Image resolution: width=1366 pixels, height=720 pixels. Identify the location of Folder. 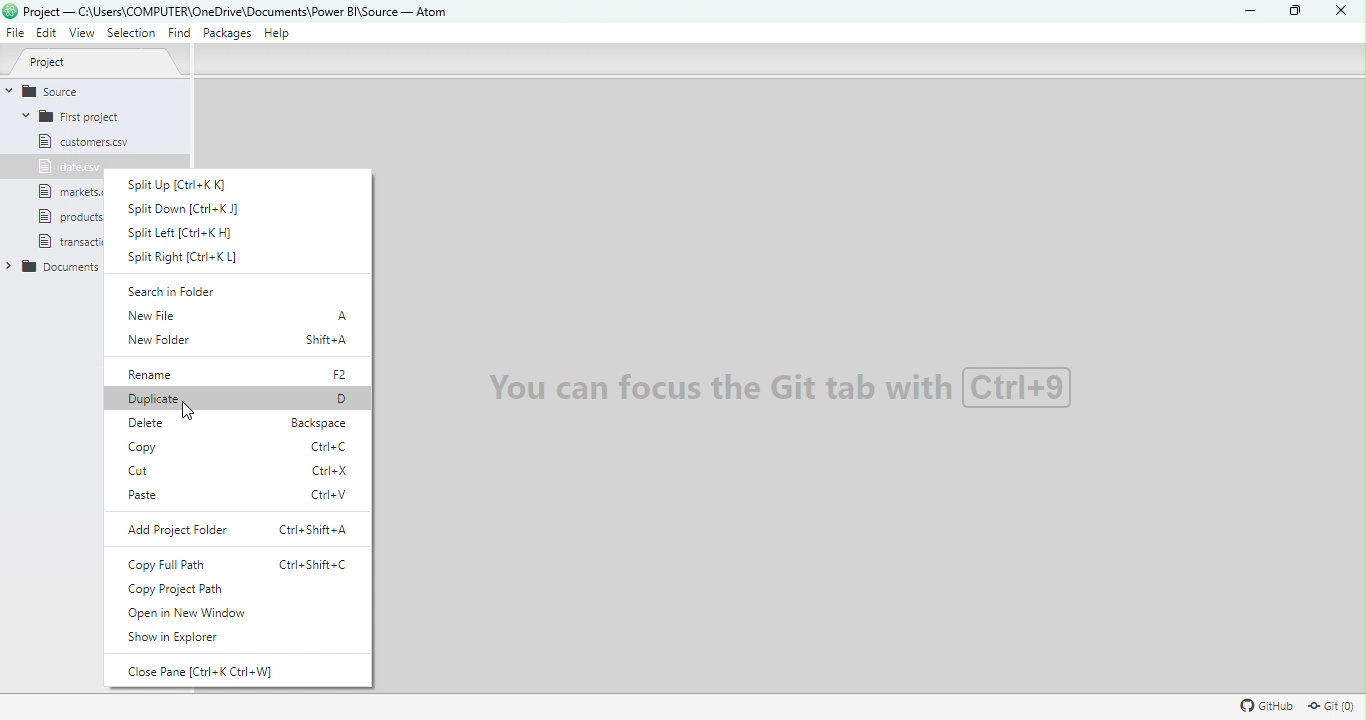
(56, 266).